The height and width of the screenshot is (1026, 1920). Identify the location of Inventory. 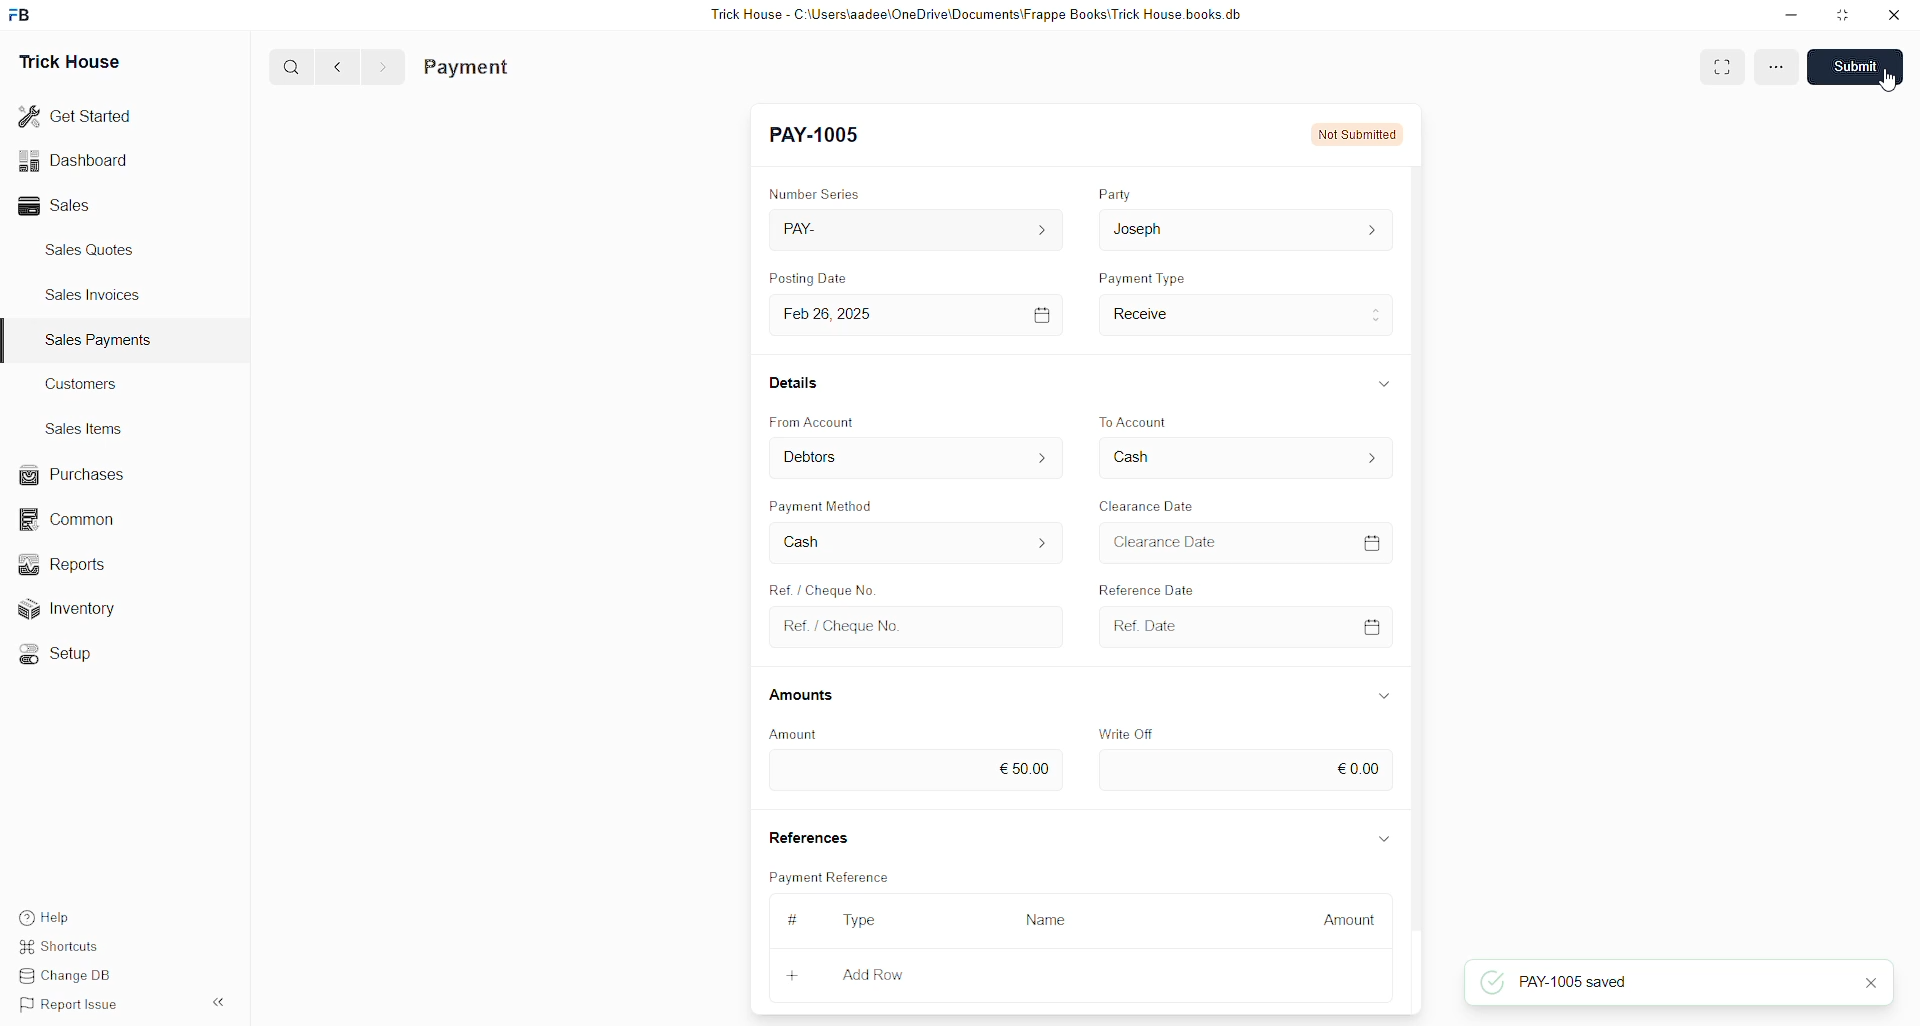
(90, 607).